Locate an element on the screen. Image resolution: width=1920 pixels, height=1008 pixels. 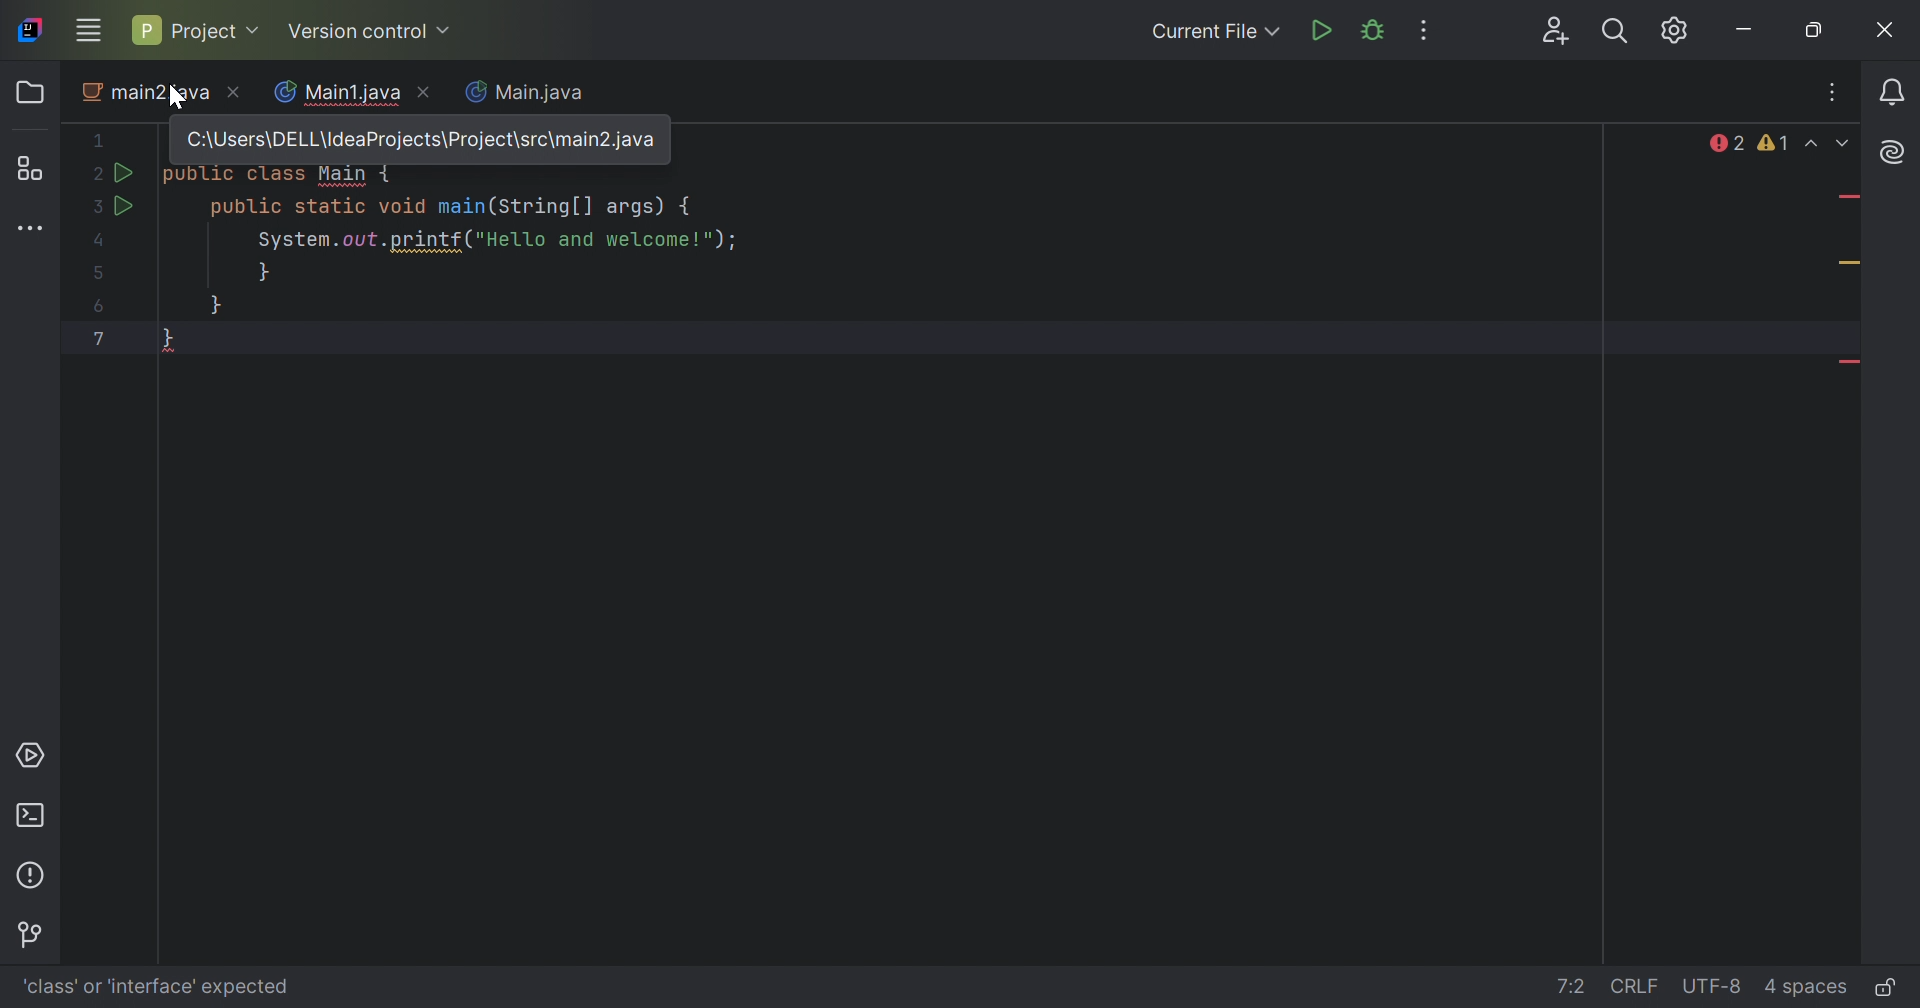
'class' or 'interface' expected is located at coordinates (157, 987).